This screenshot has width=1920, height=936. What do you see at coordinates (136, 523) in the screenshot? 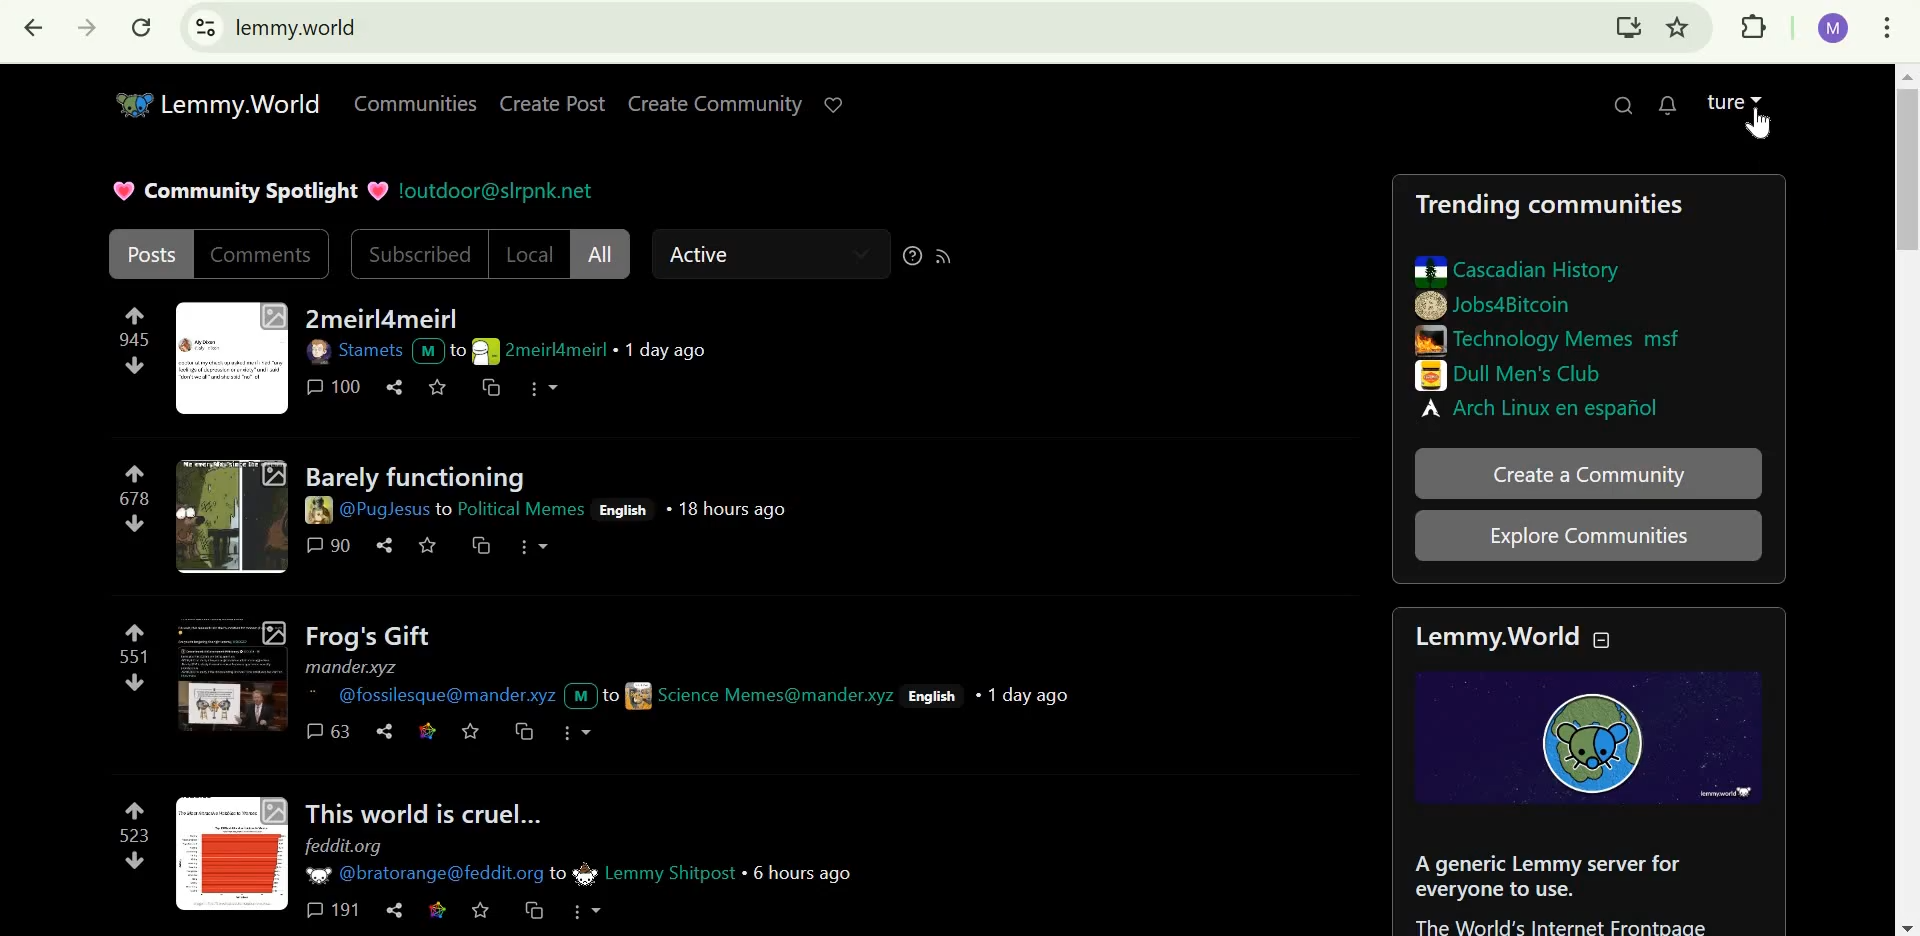
I see `downvote` at bounding box center [136, 523].